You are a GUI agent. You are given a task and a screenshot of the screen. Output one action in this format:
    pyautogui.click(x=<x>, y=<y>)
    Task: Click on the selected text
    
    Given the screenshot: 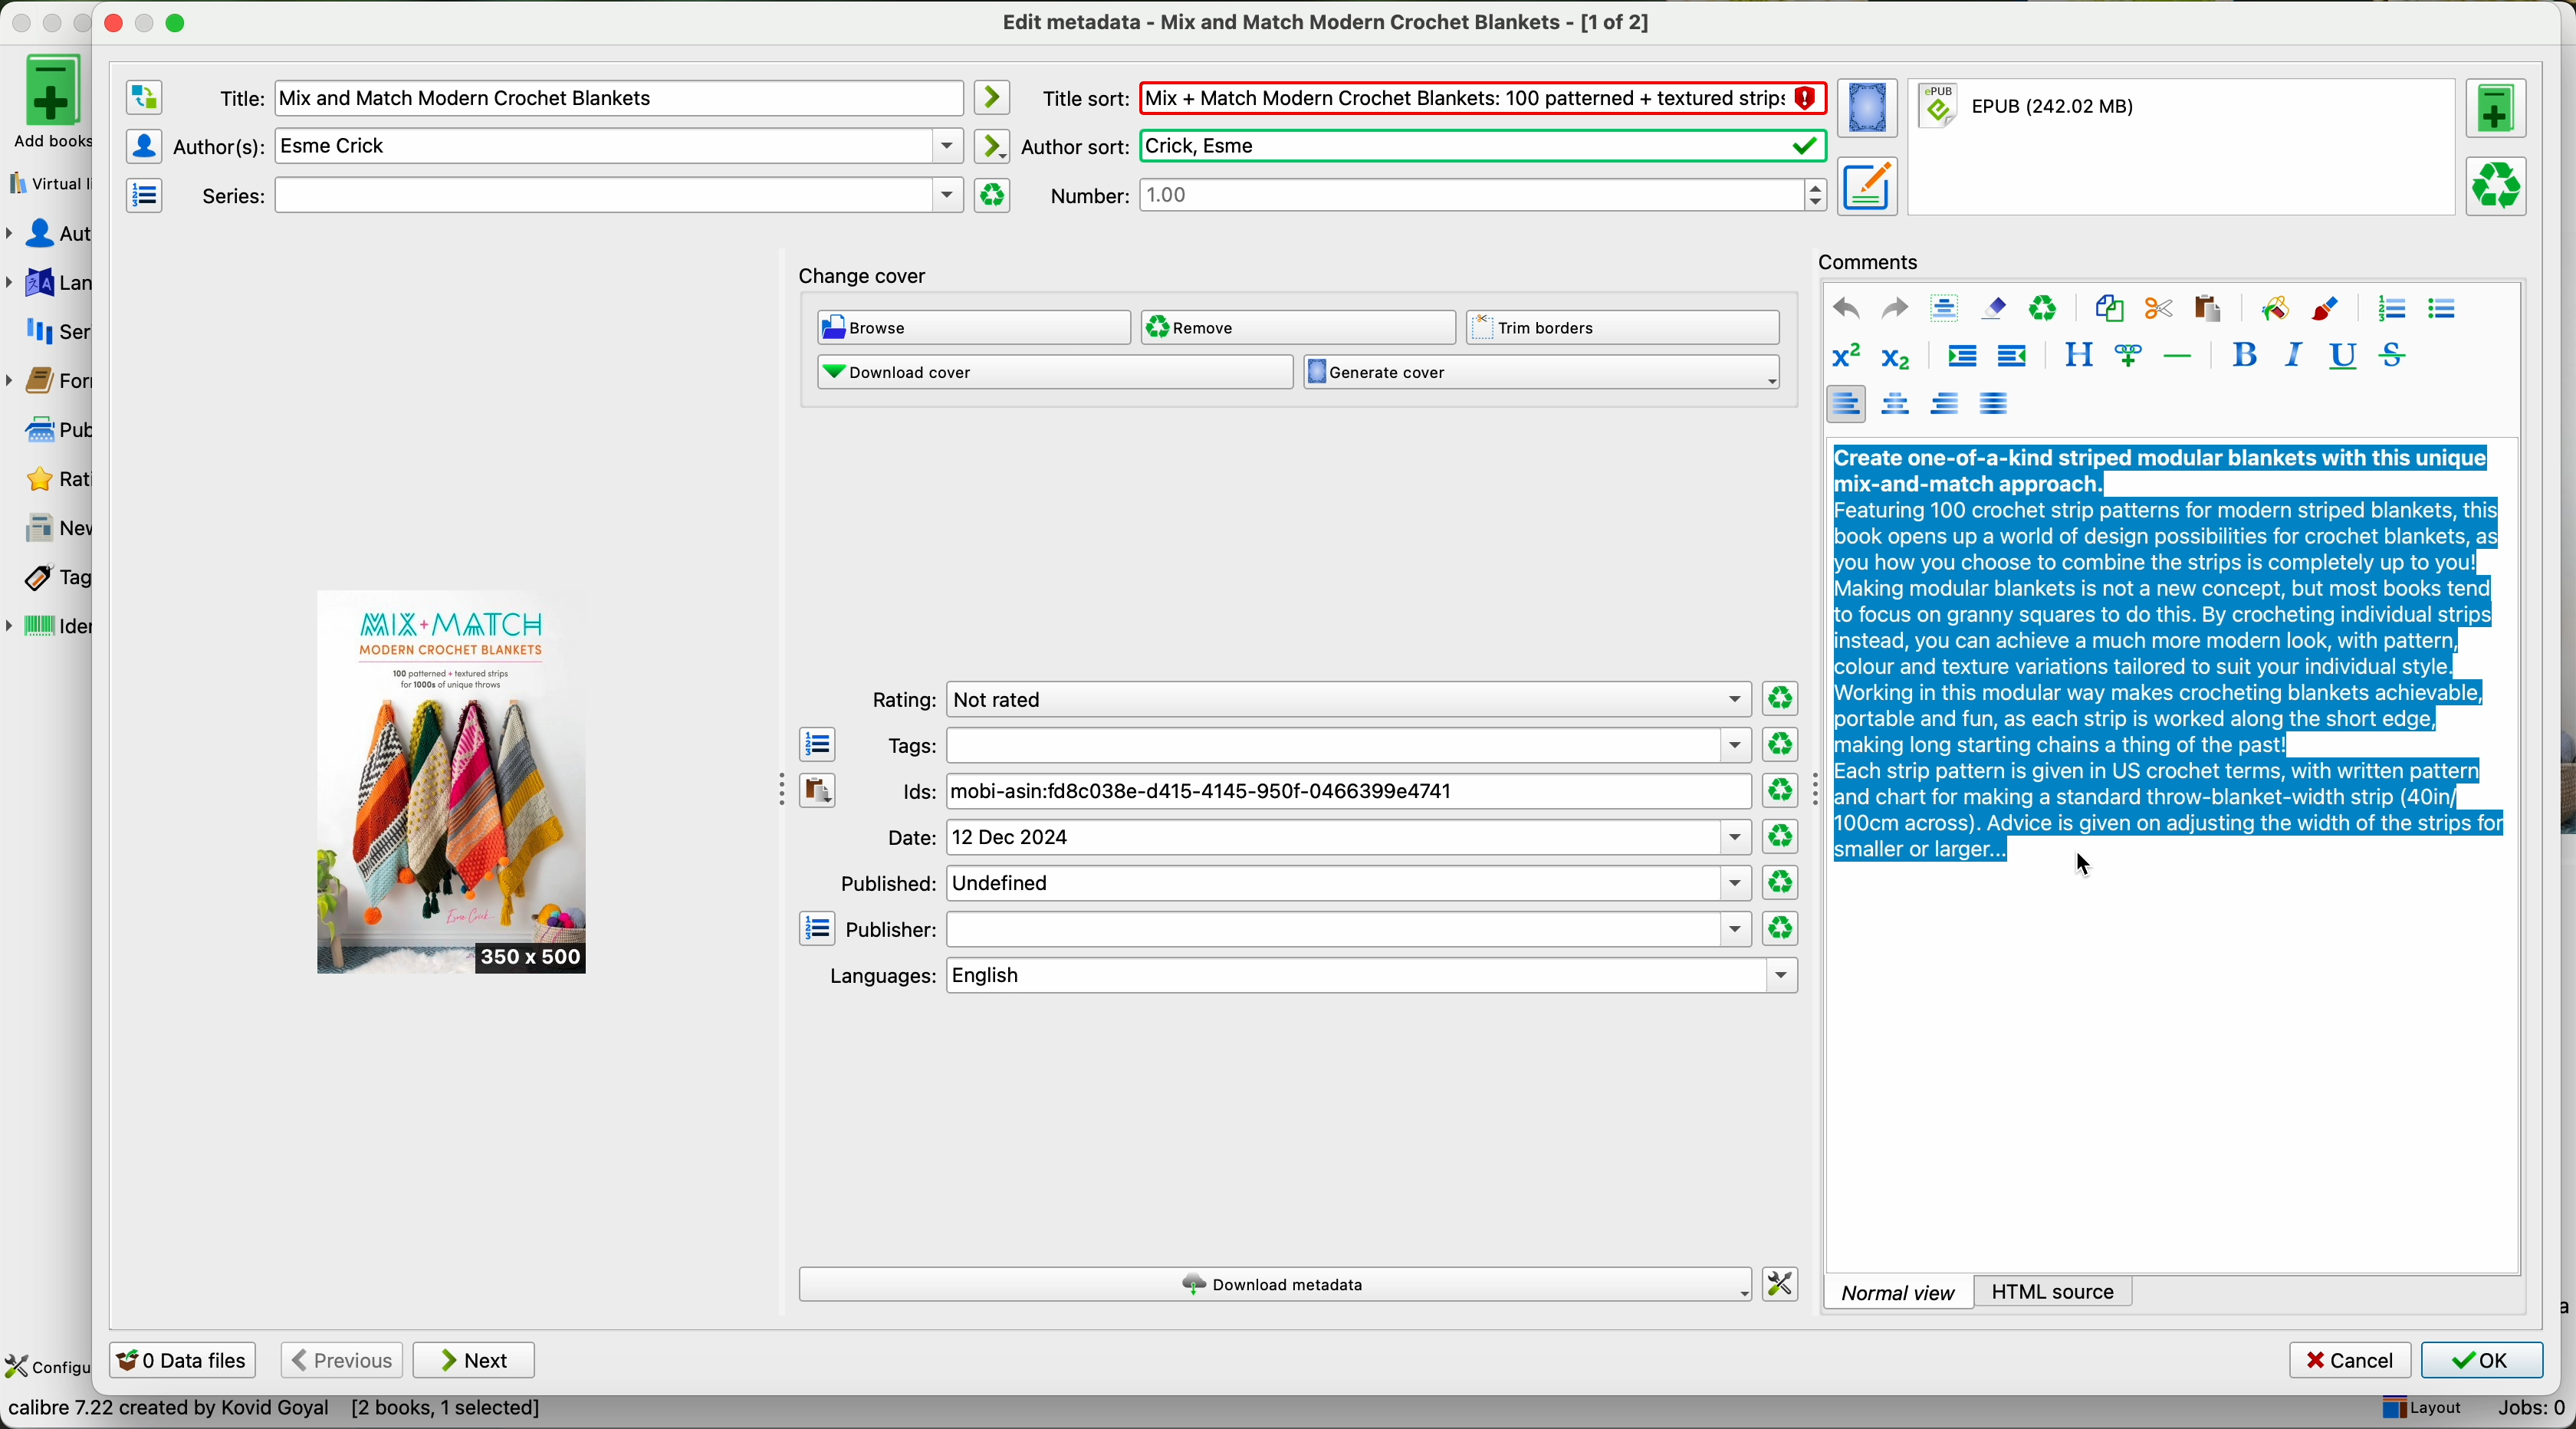 What is the action you would take?
    pyautogui.click(x=2170, y=650)
    